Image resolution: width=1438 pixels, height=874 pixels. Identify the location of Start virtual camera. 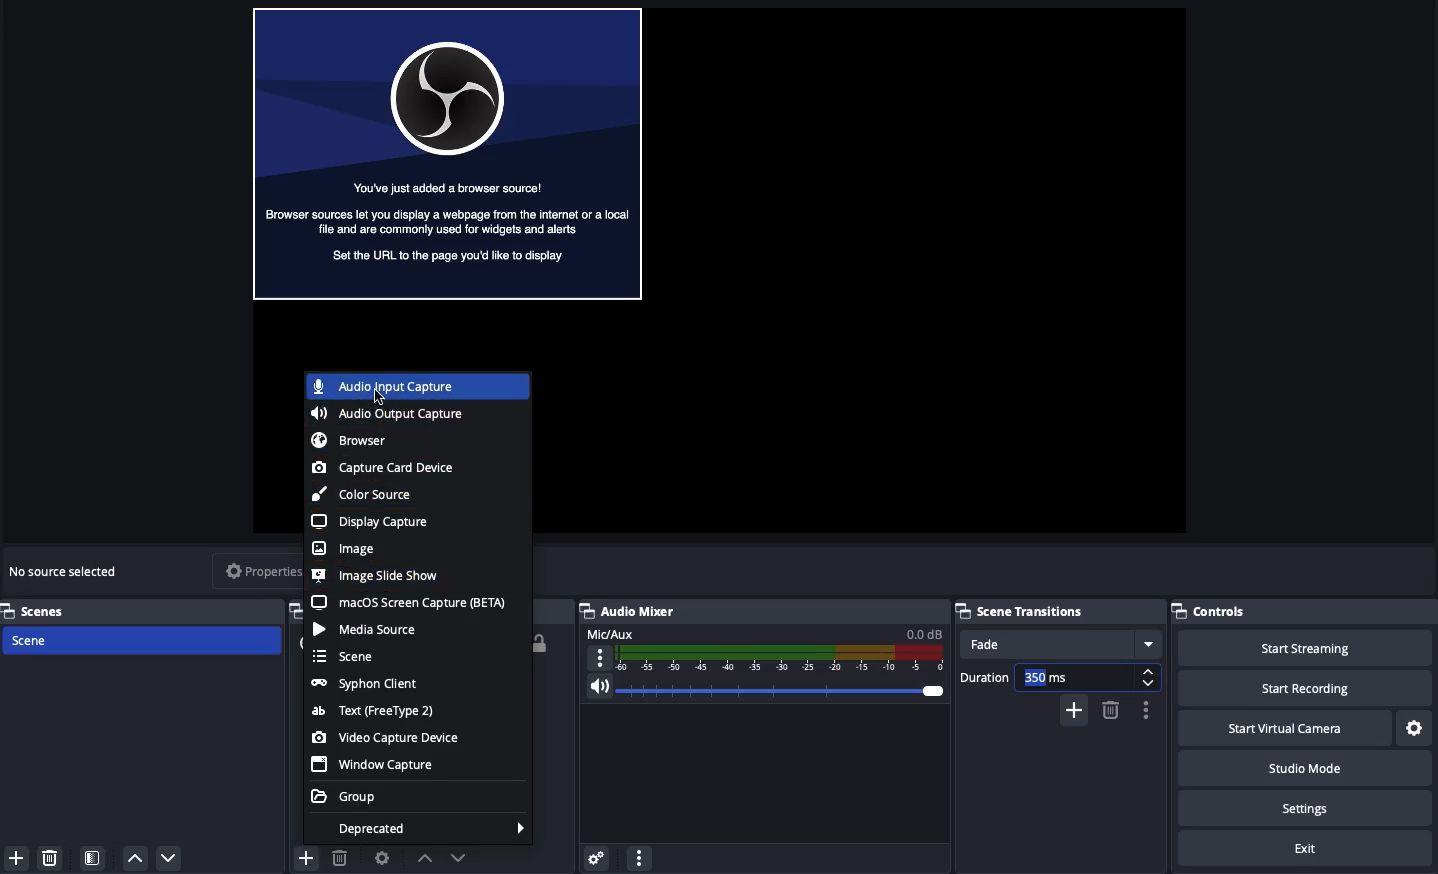
(1280, 729).